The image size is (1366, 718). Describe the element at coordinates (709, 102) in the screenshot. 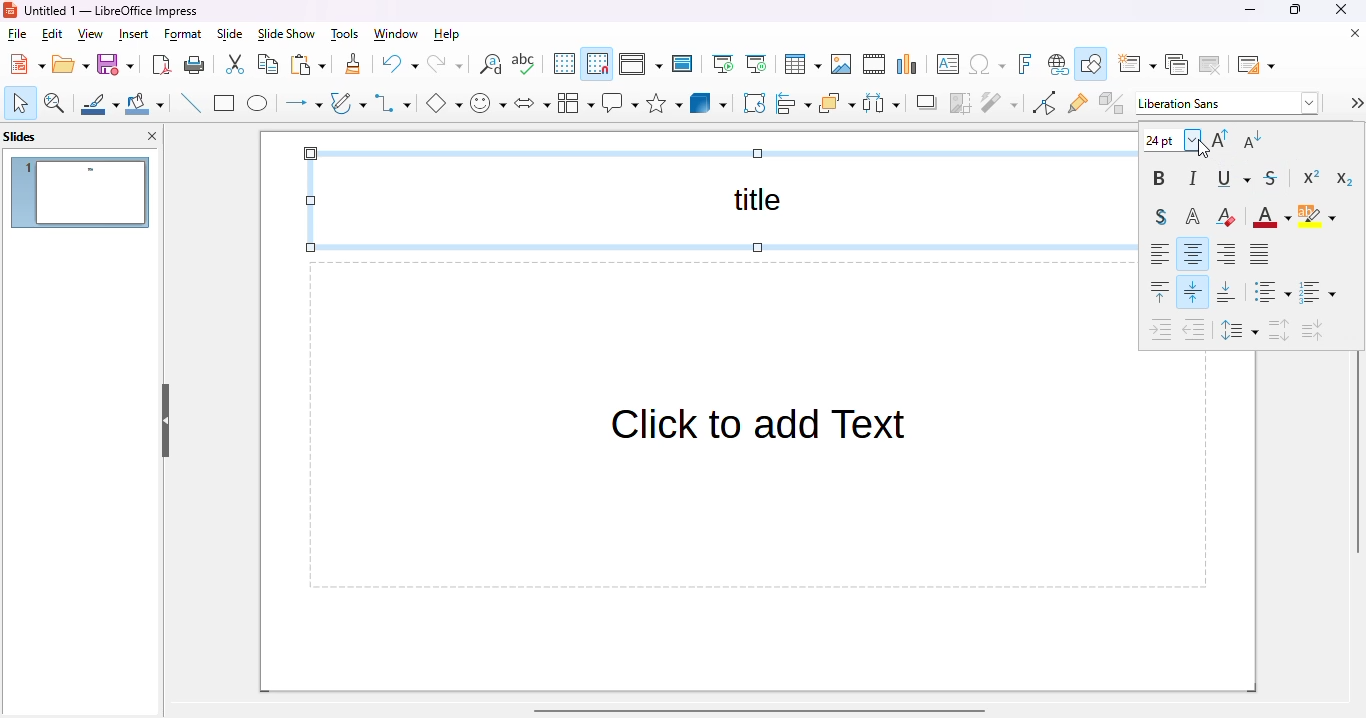

I see `3D objects` at that location.